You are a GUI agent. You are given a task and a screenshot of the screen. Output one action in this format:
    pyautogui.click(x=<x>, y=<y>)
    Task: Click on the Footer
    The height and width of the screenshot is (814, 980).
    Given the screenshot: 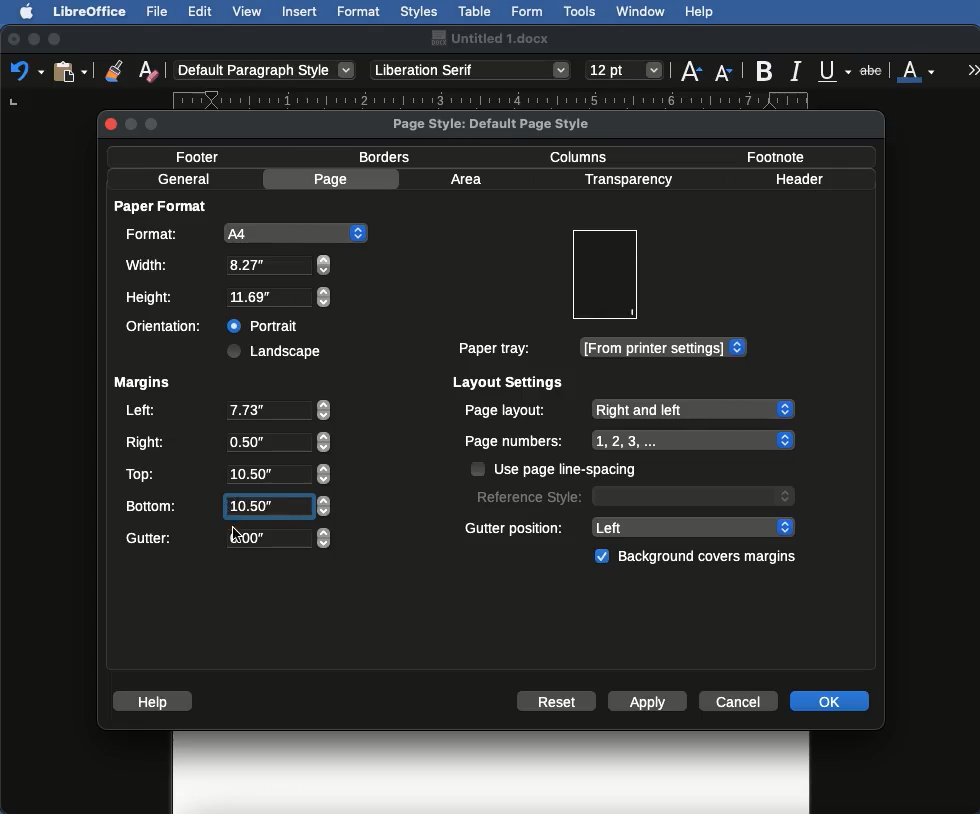 What is the action you would take?
    pyautogui.click(x=204, y=156)
    